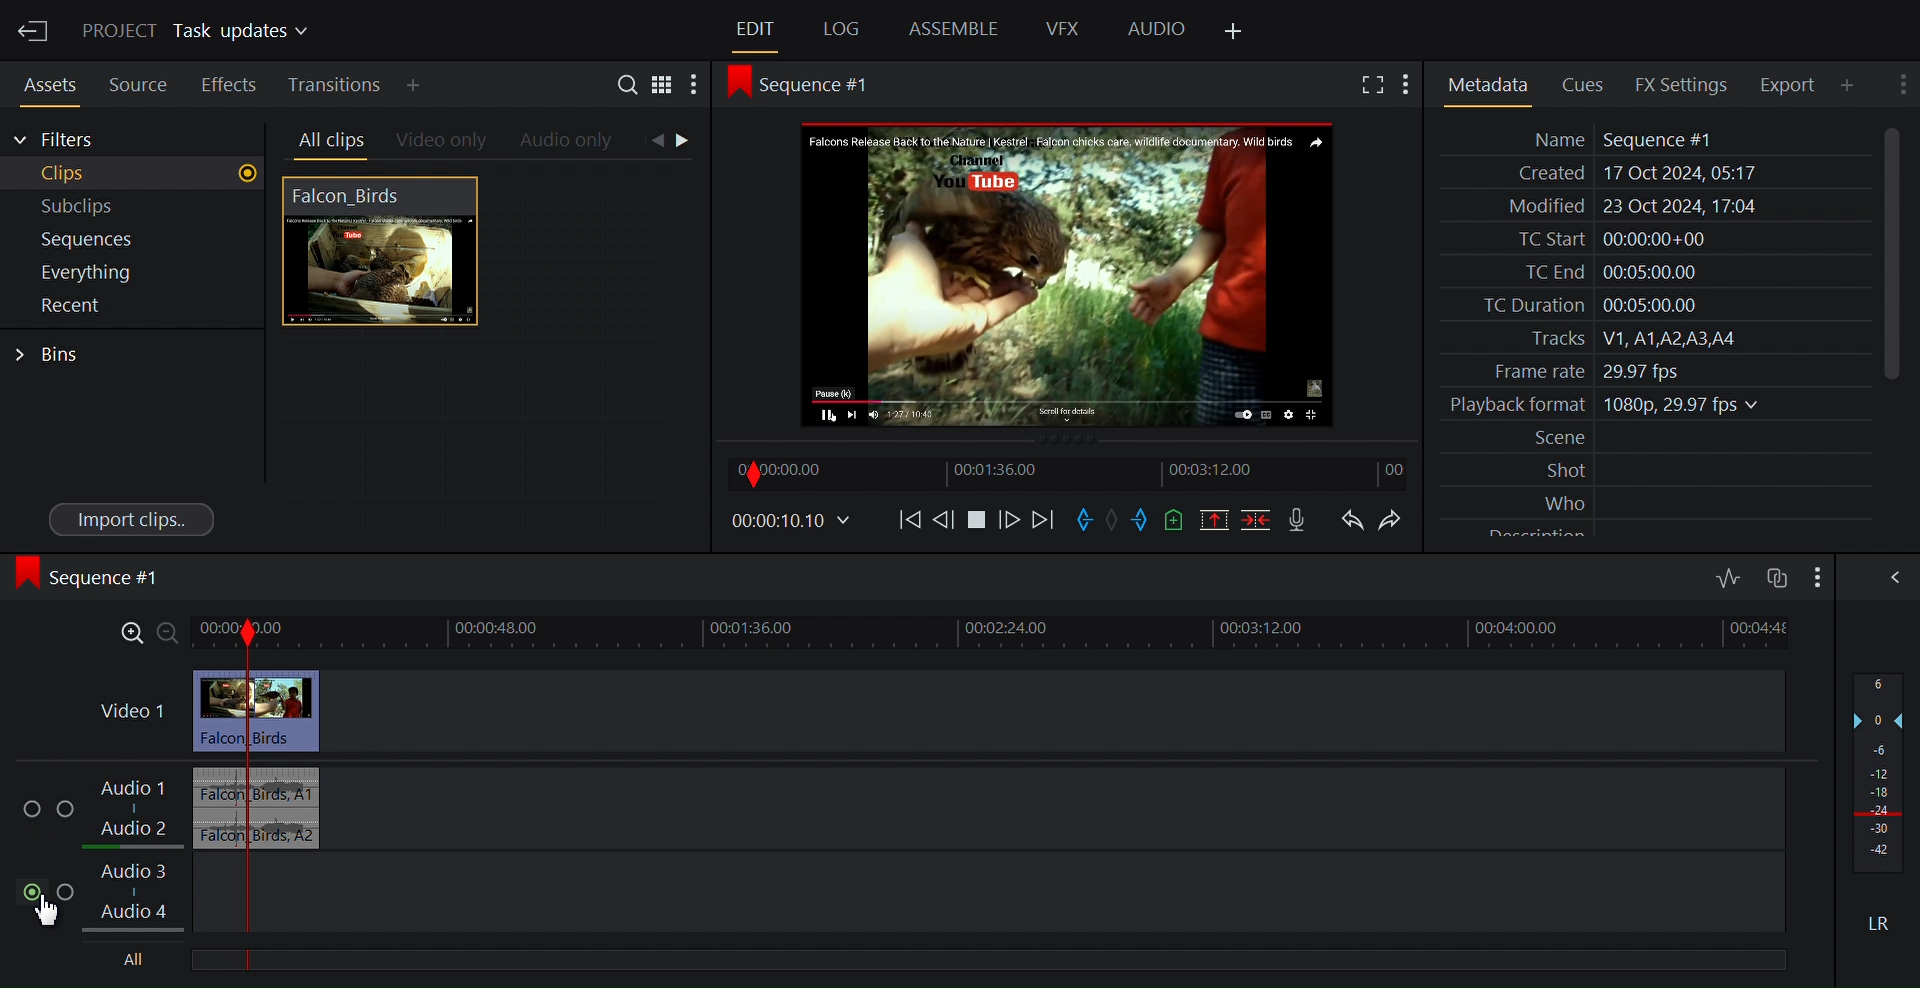 This screenshot has width=1920, height=988. I want to click on Who, so click(1657, 500).